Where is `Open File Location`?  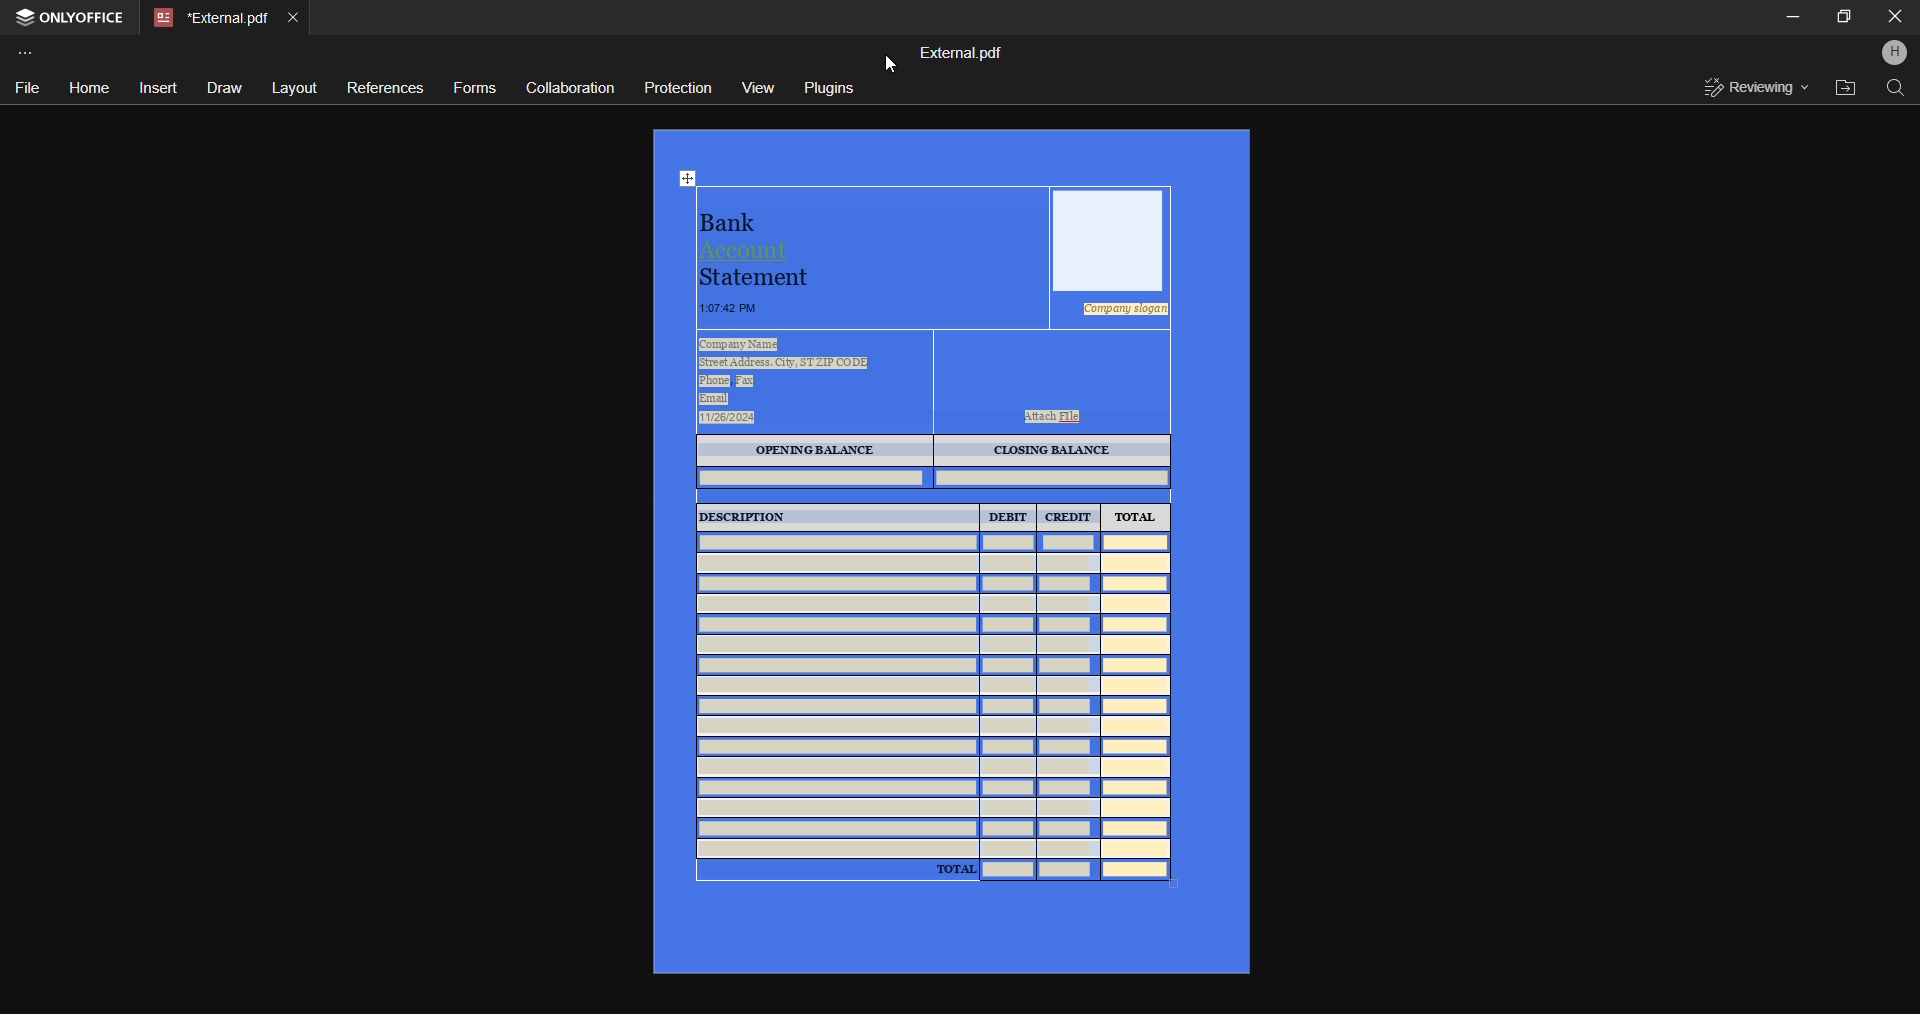
Open File Location is located at coordinates (1844, 89).